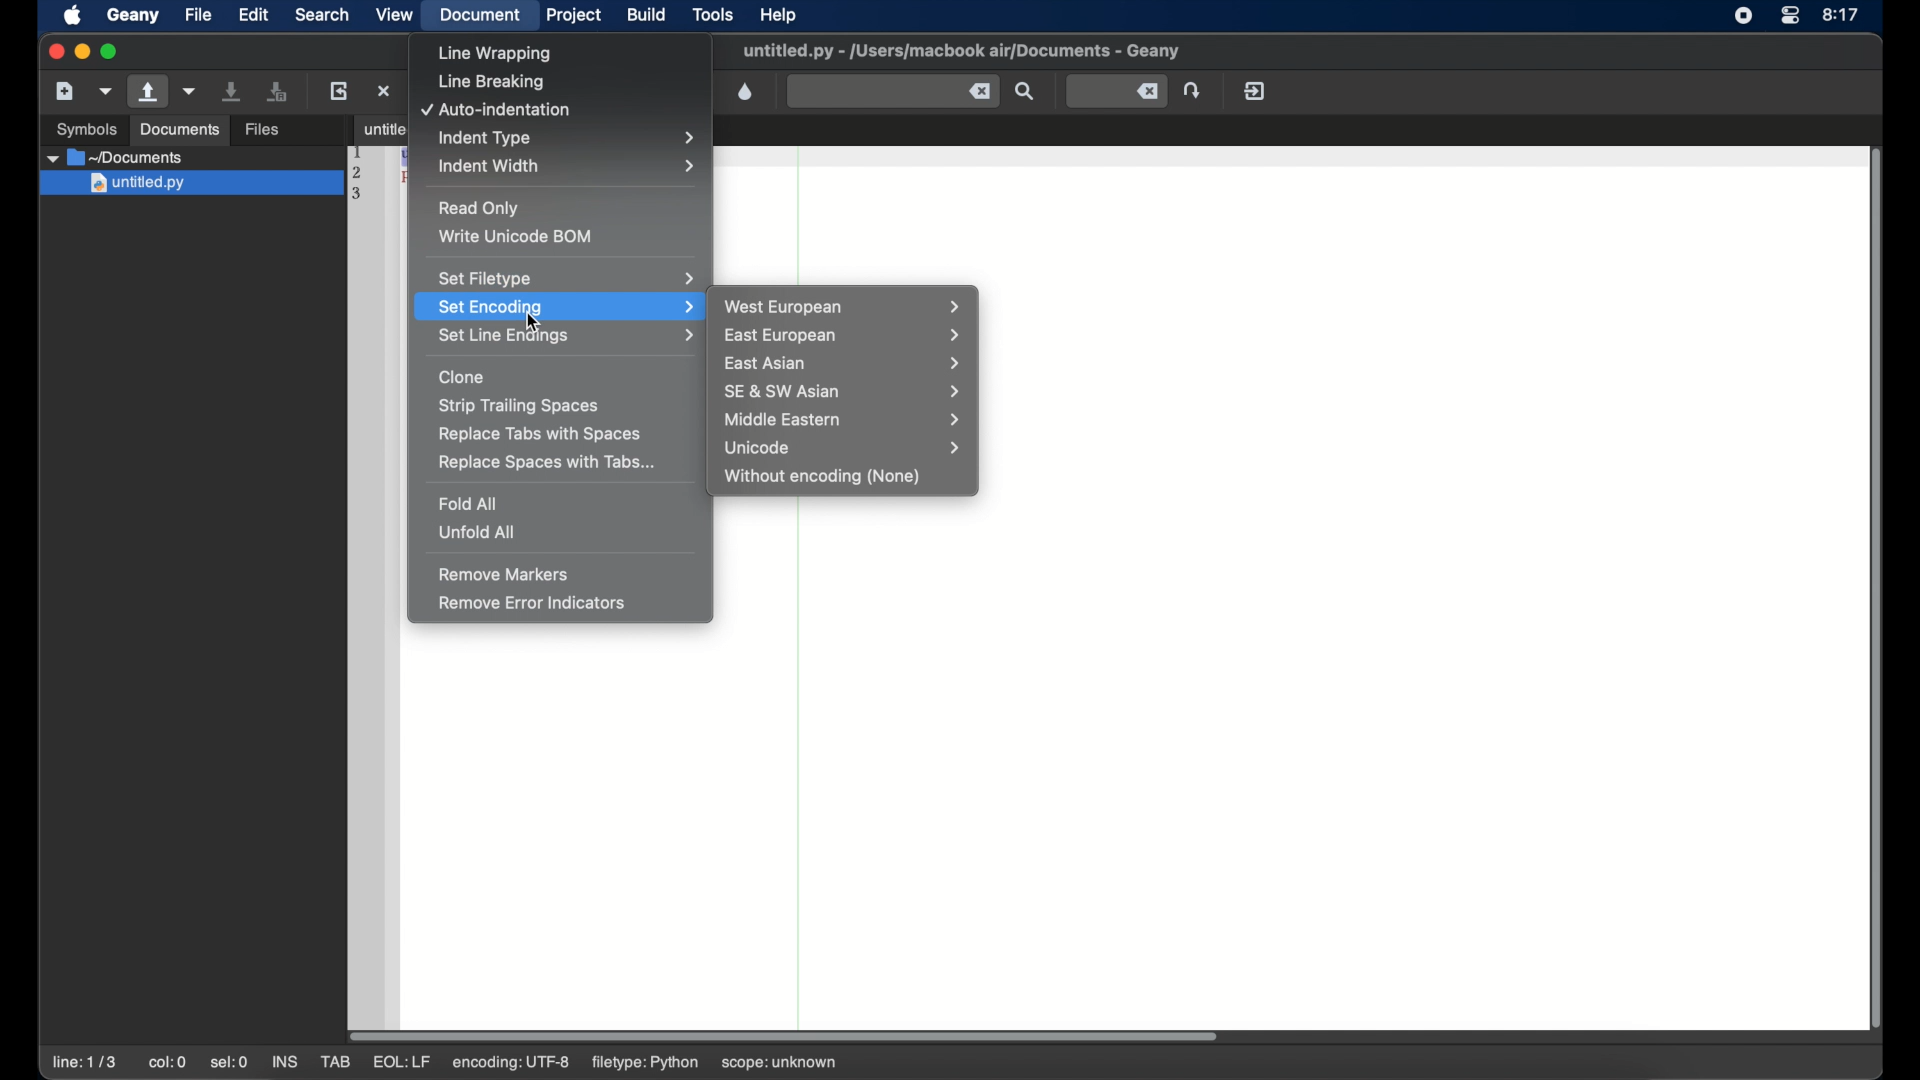 The height and width of the screenshot is (1080, 1920). Describe the element at coordinates (518, 236) in the screenshot. I see `write unicode bom` at that location.